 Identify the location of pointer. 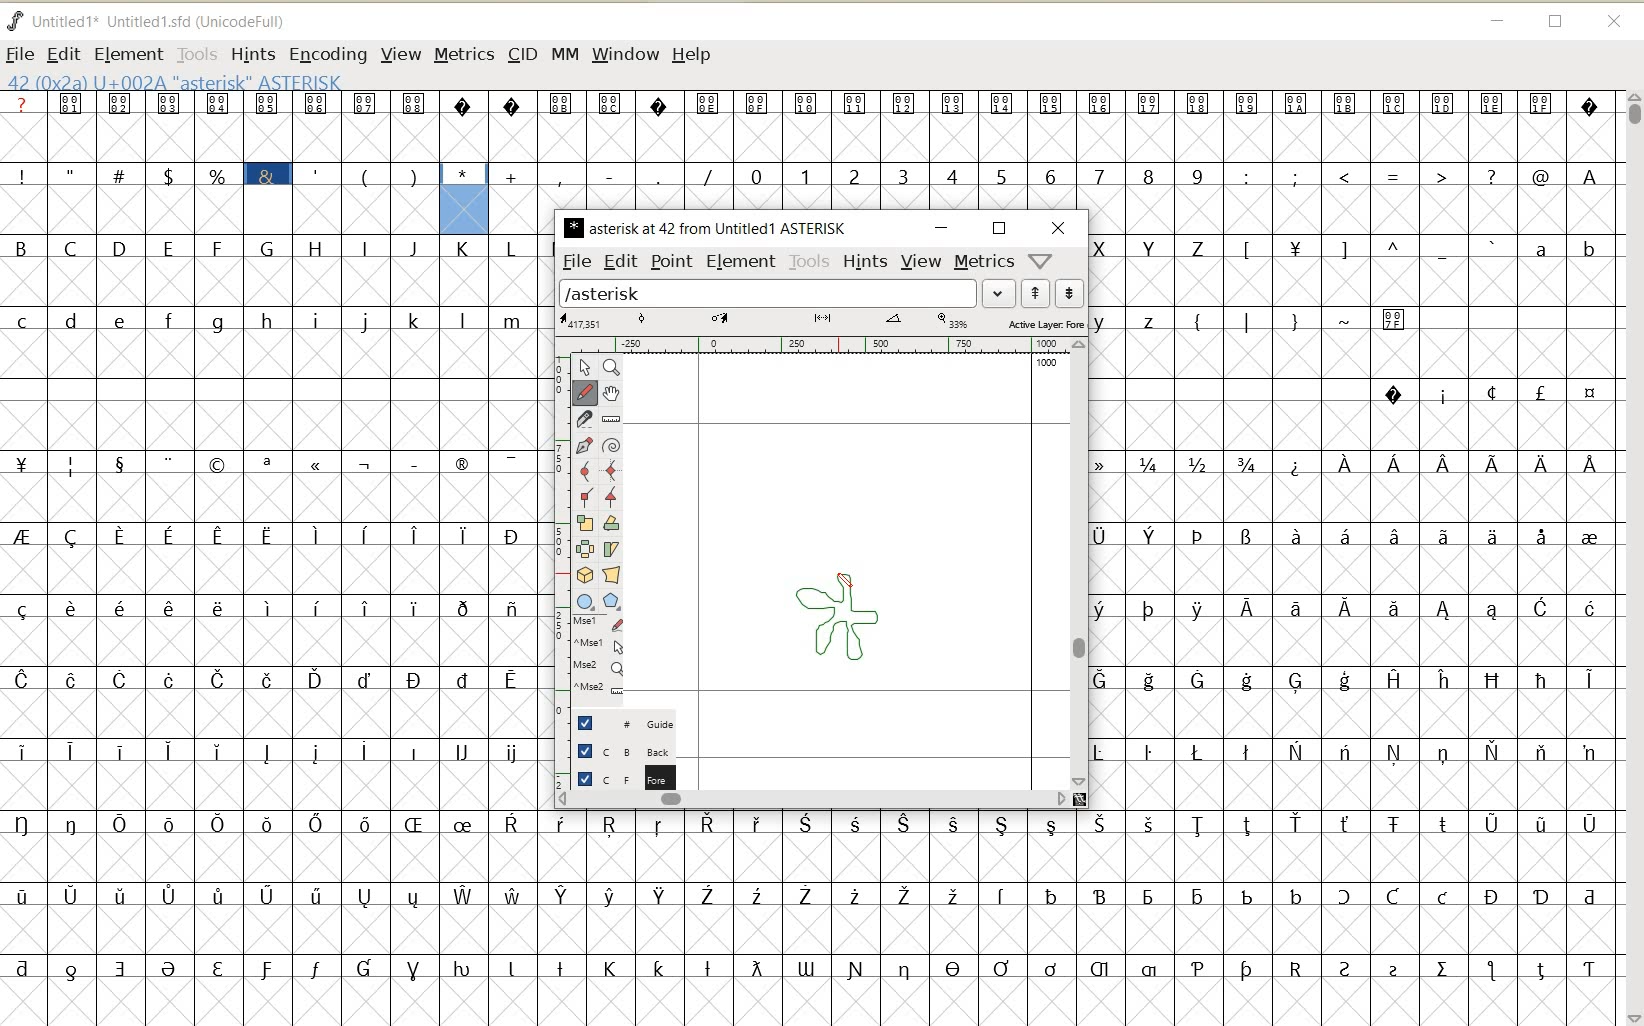
(585, 368).